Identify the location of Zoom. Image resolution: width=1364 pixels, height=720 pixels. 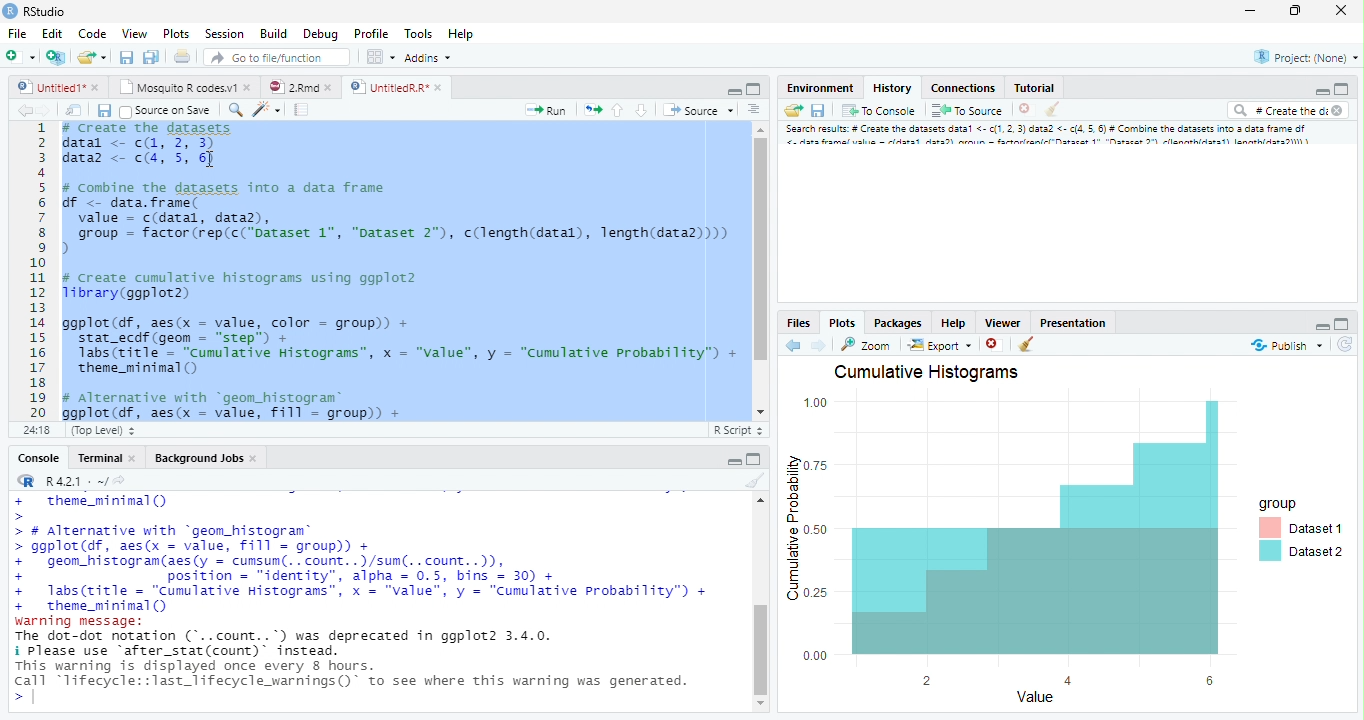
(864, 346).